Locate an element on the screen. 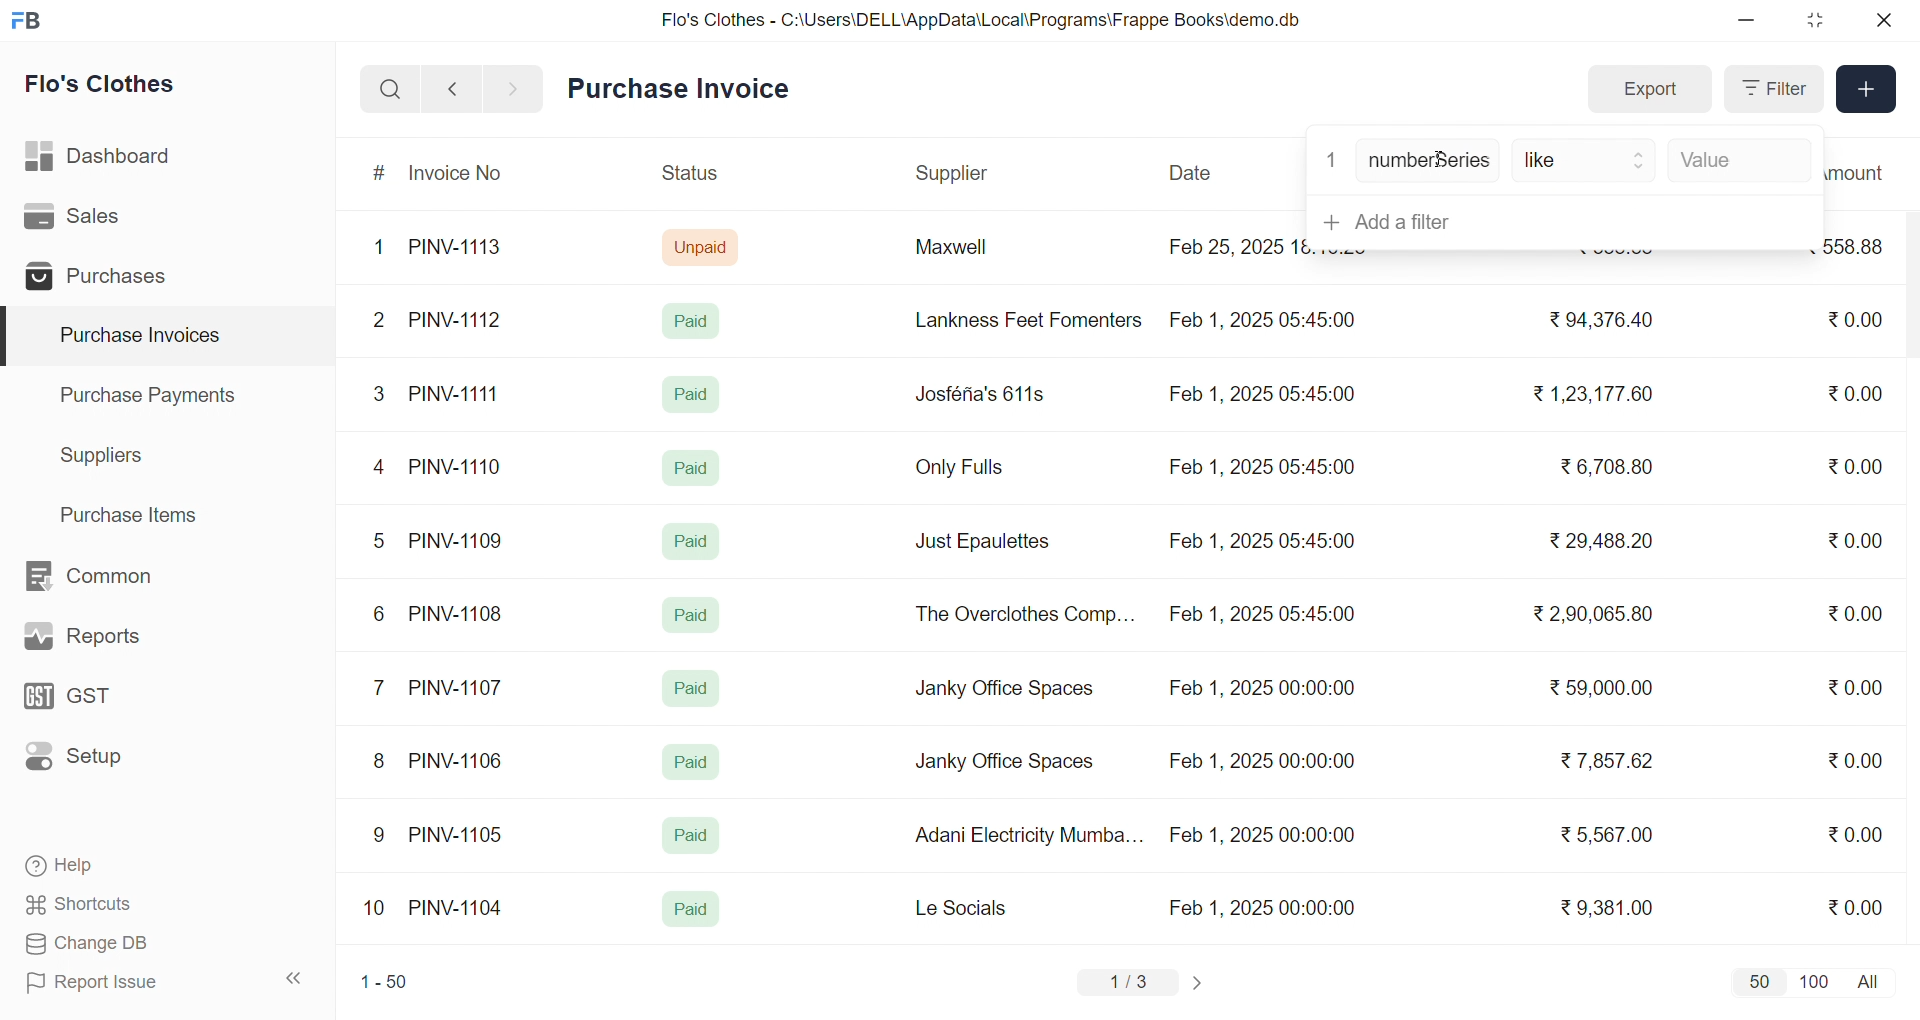 Image resolution: width=1920 pixels, height=1020 pixels. minimize is located at coordinates (1748, 21).